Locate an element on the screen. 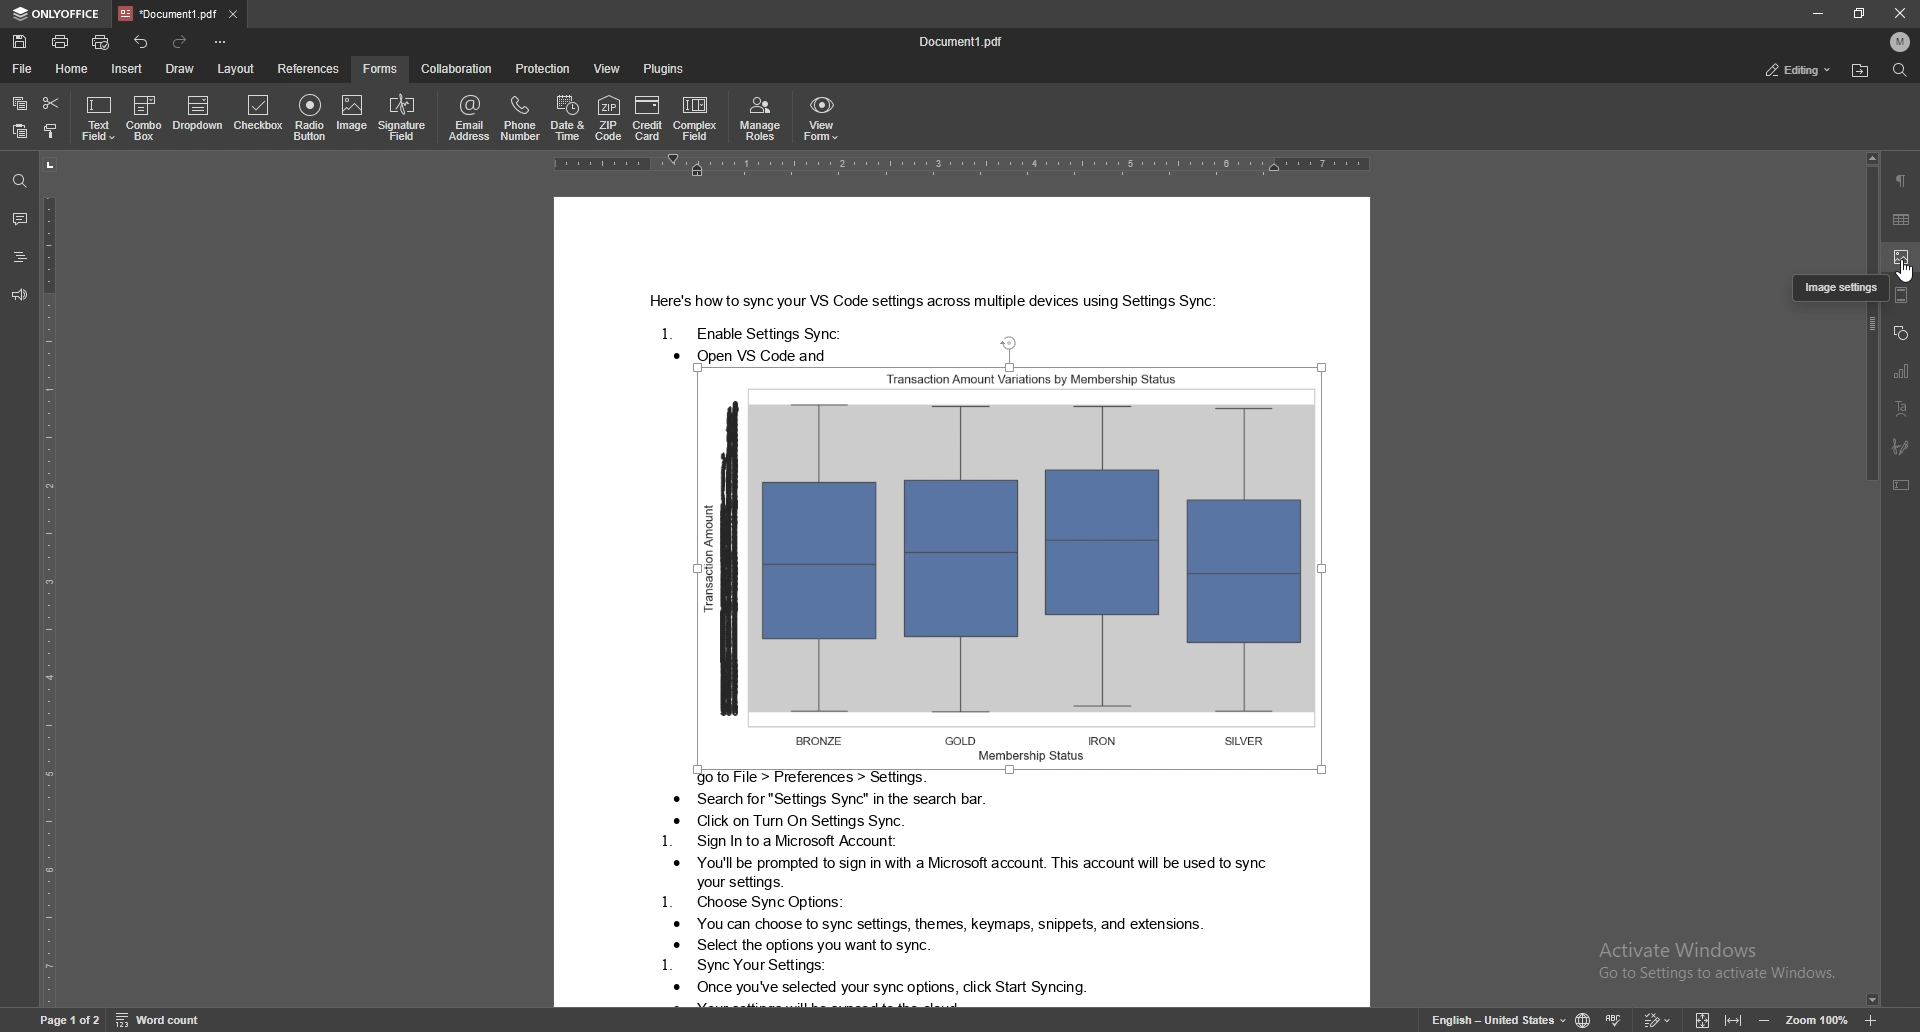 This screenshot has width=1920, height=1032. save is located at coordinates (20, 40).